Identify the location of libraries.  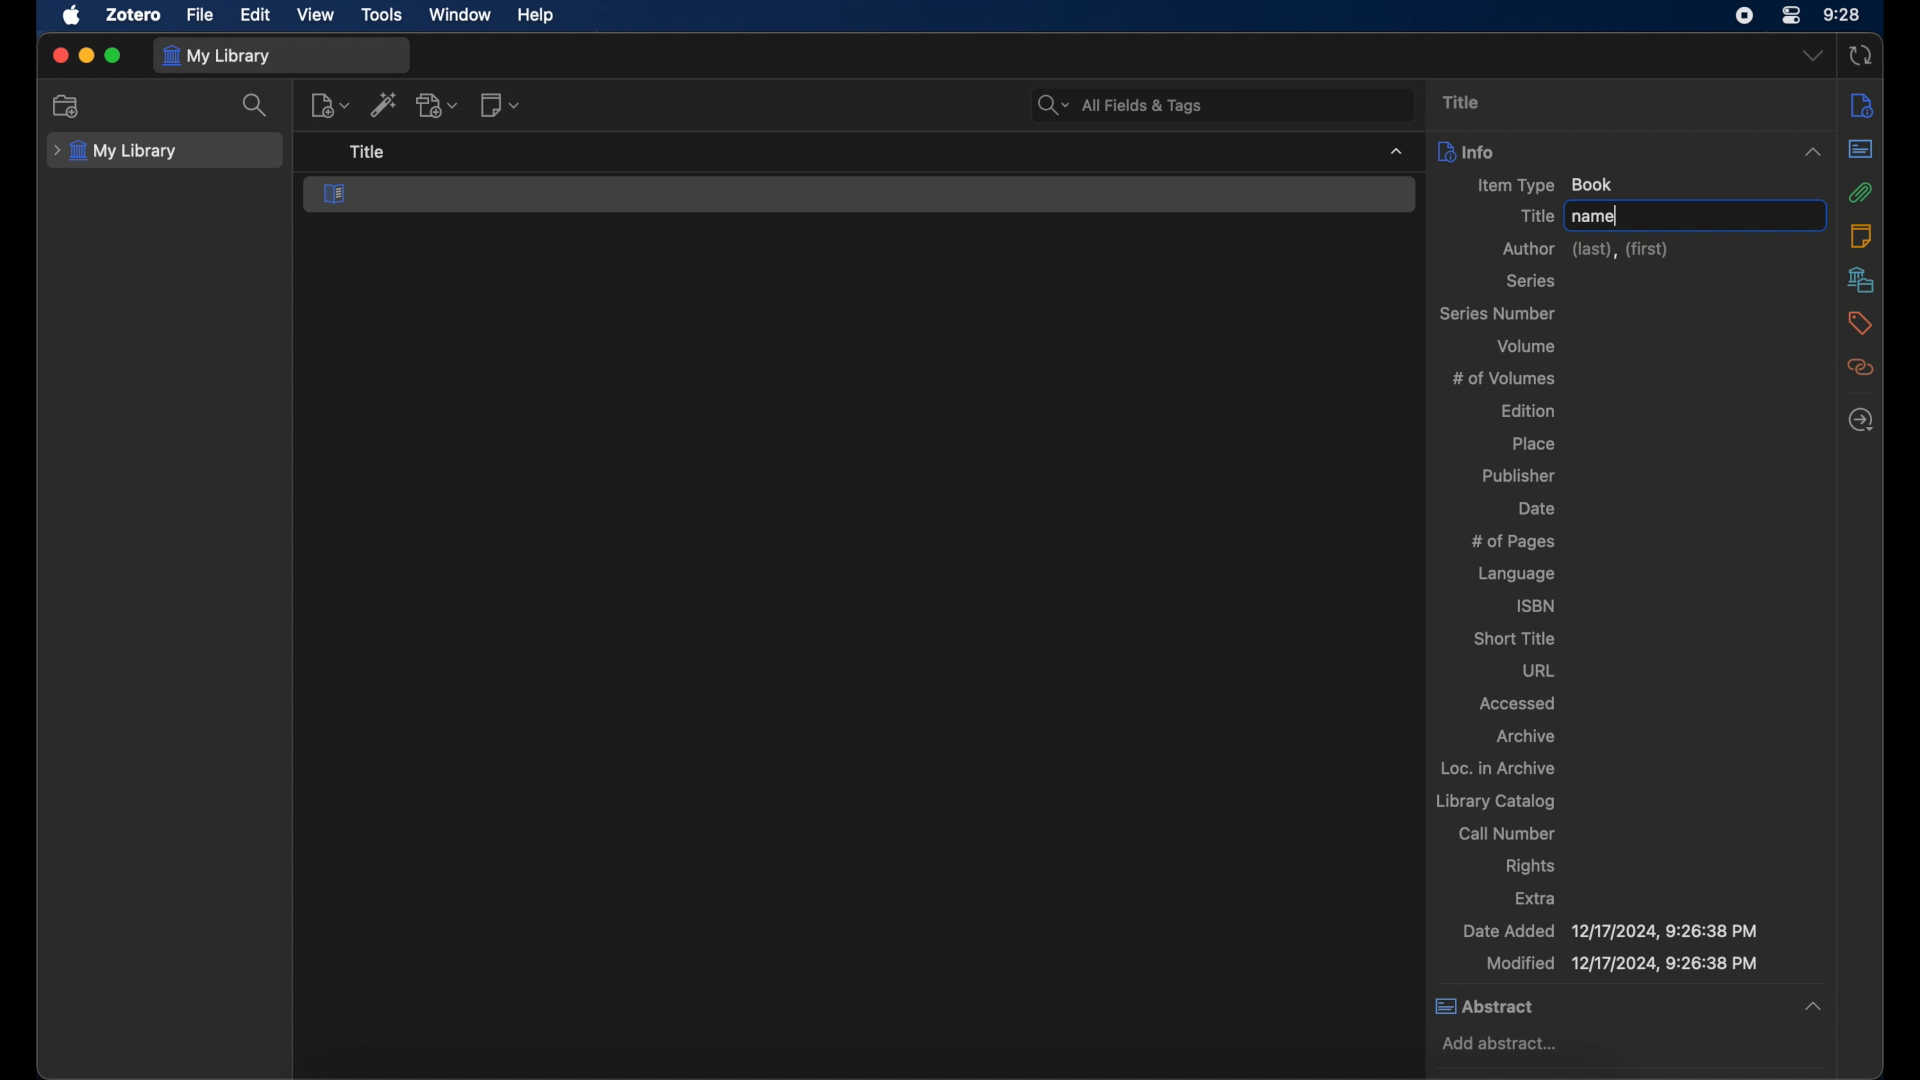
(1860, 279).